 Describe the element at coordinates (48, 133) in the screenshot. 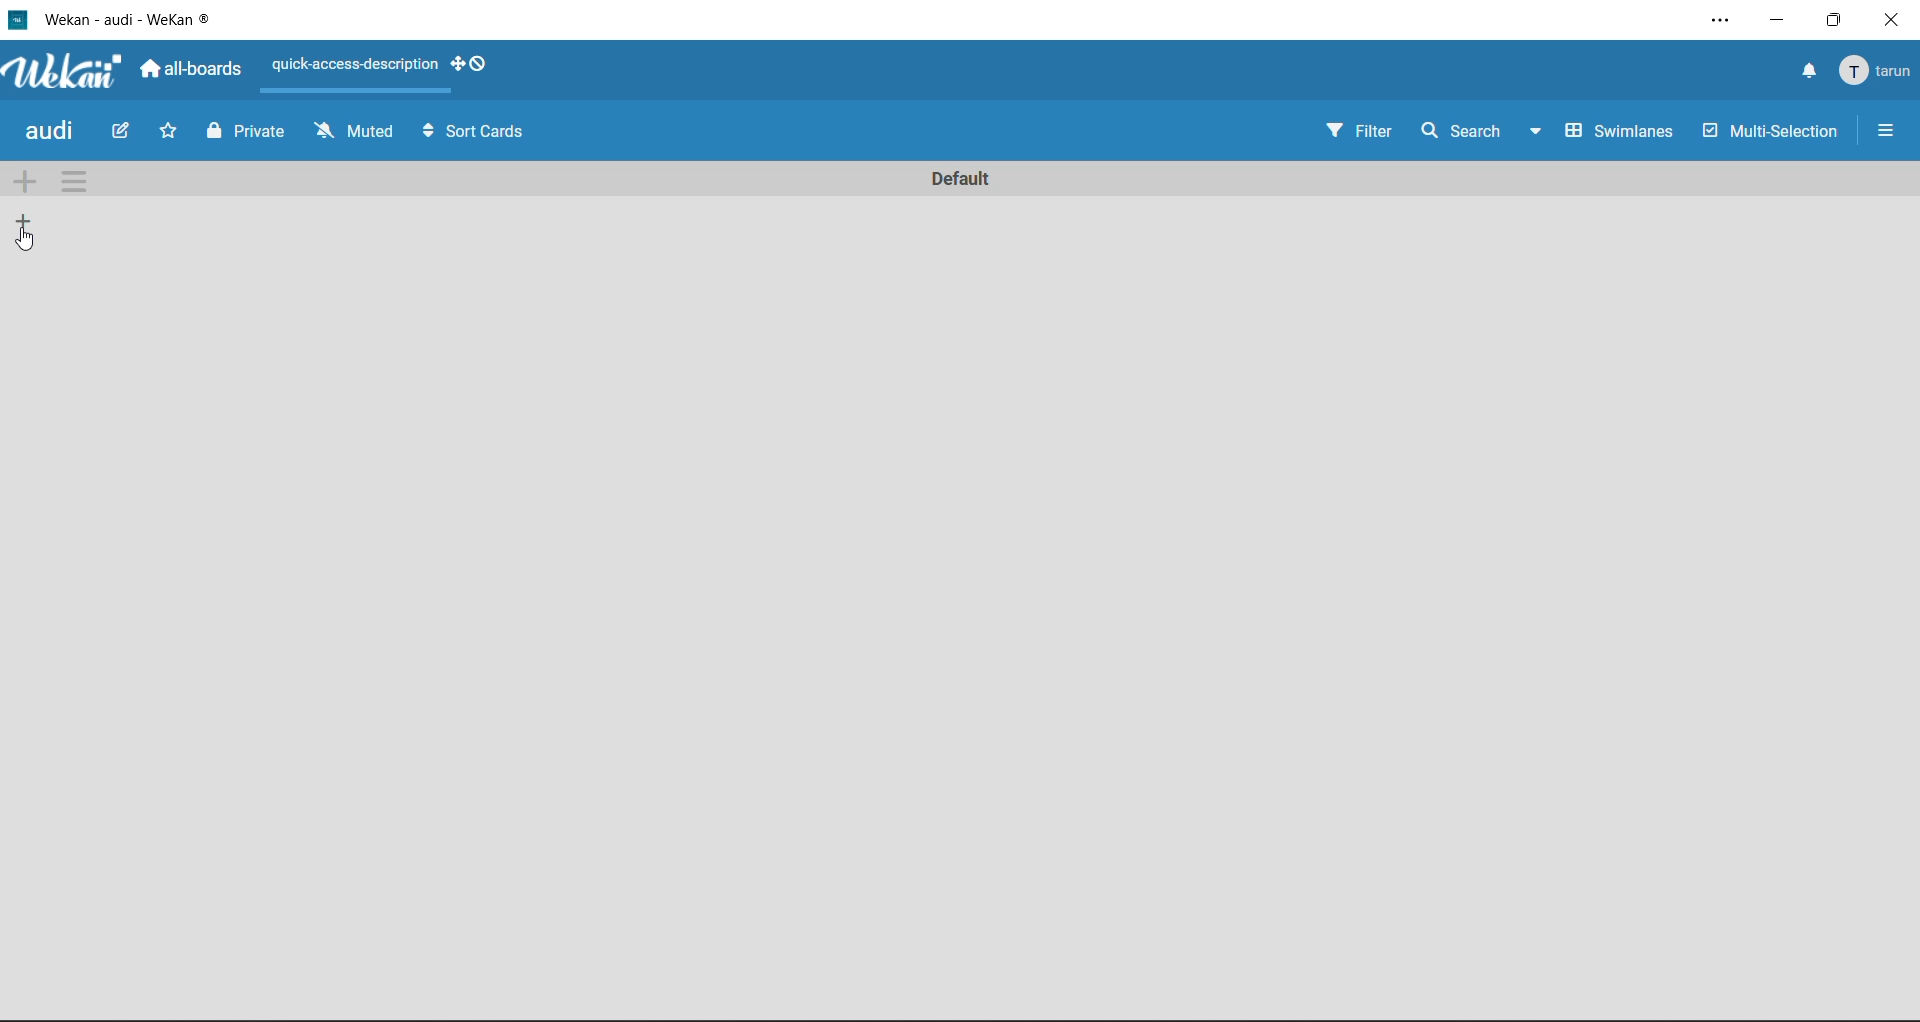

I see `audi` at that location.